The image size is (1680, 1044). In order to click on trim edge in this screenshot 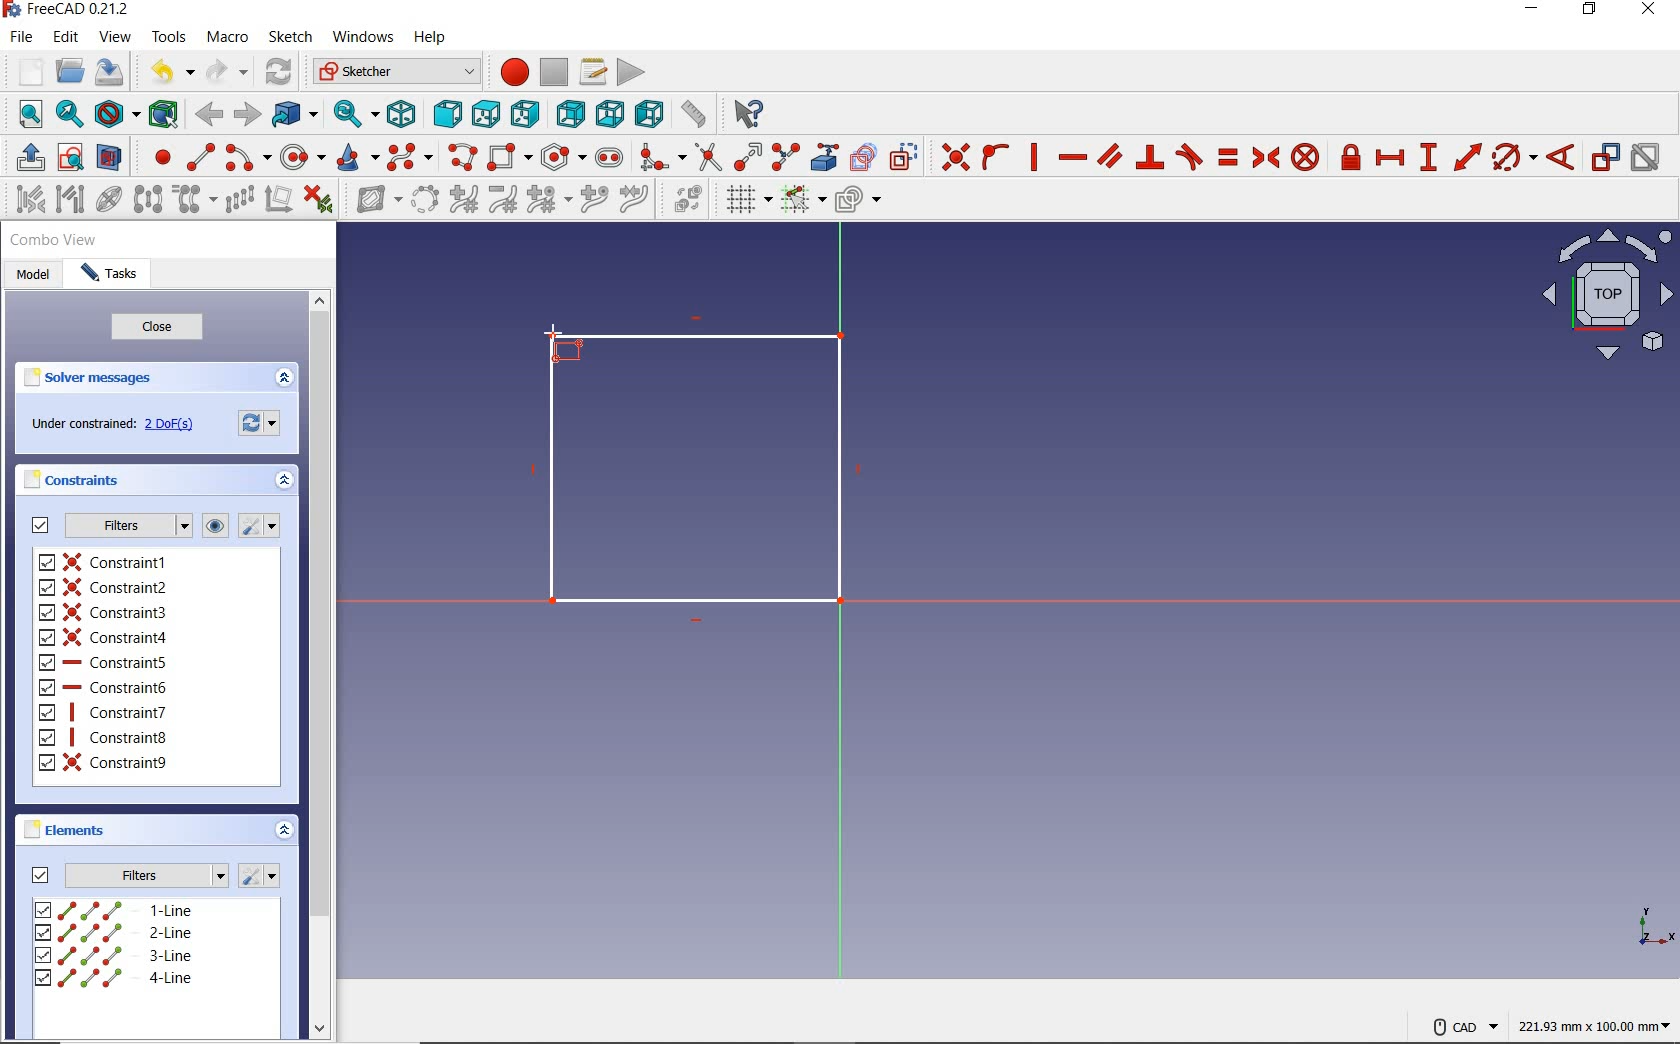, I will do `click(707, 157)`.